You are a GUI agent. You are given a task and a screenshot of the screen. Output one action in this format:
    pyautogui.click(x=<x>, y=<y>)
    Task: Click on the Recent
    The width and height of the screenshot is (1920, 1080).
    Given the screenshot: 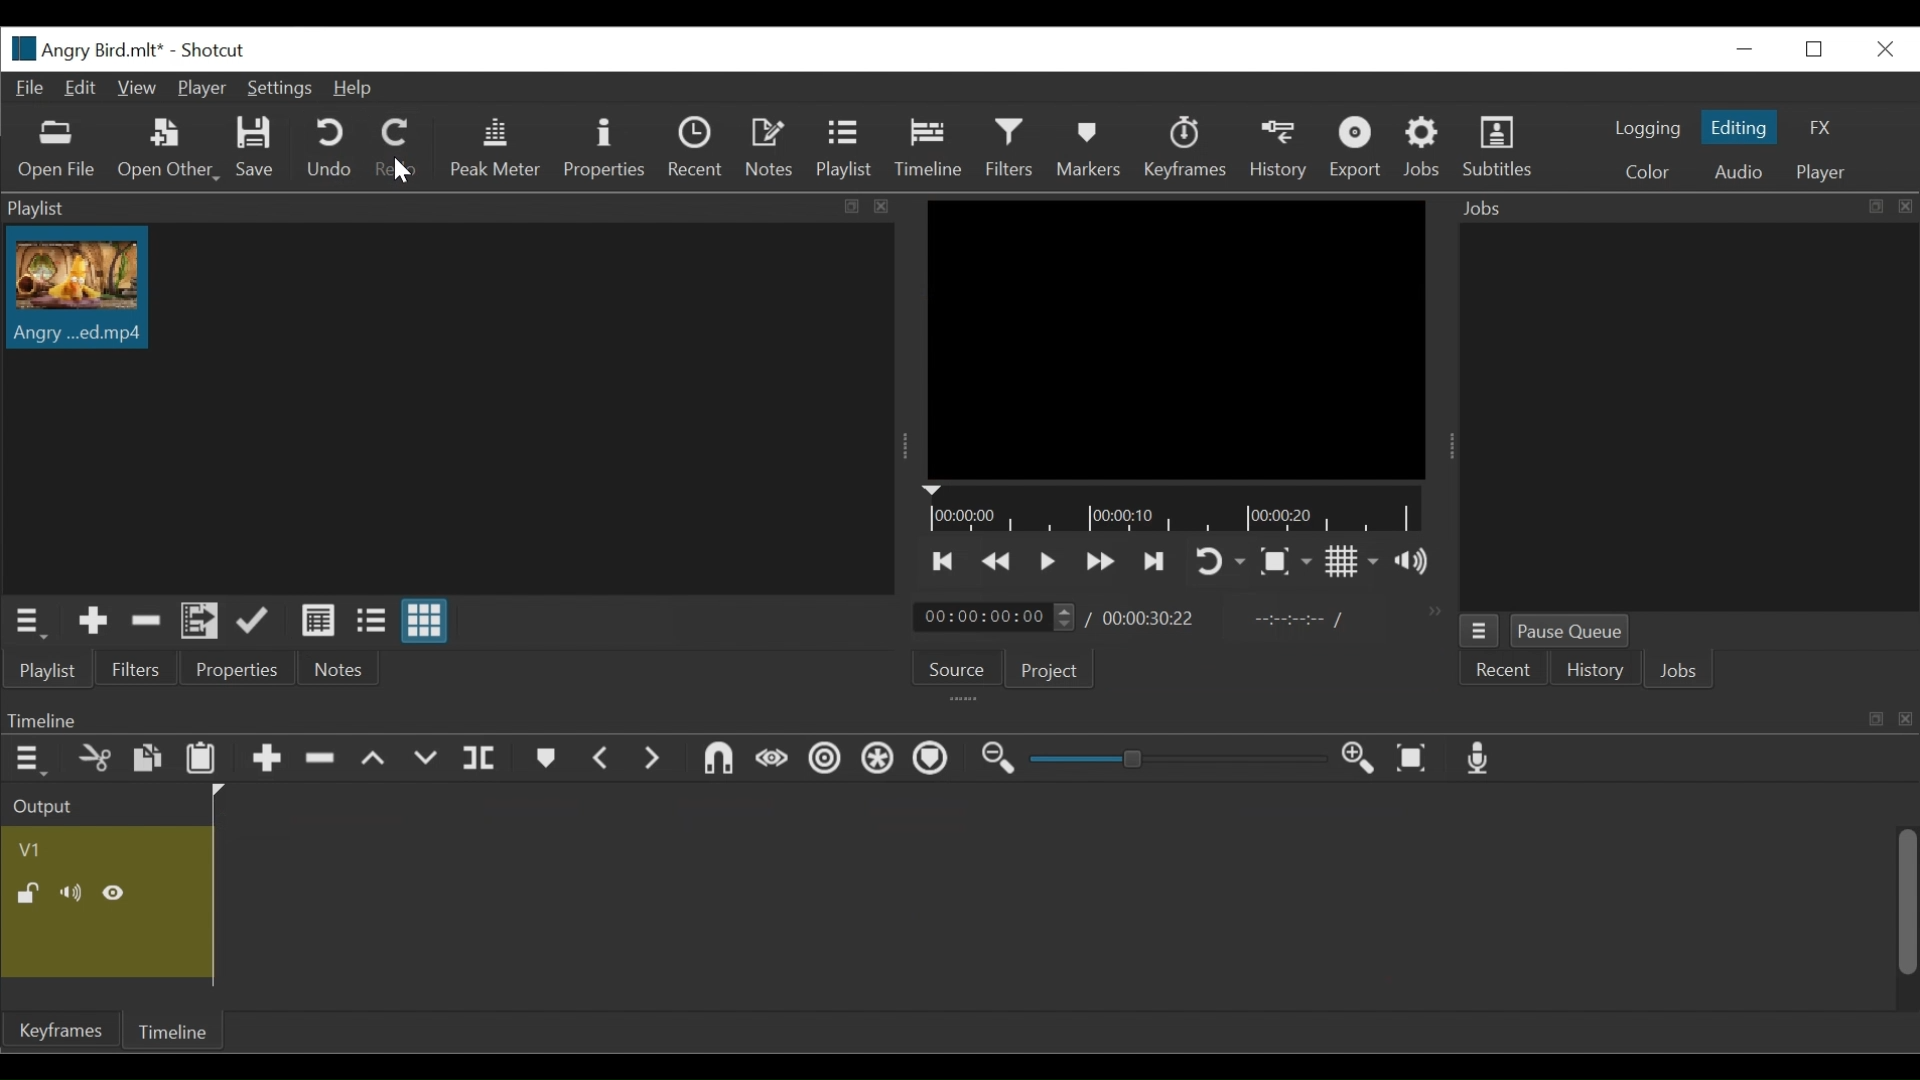 What is the action you would take?
    pyautogui.click(x=1504, y=670)
    